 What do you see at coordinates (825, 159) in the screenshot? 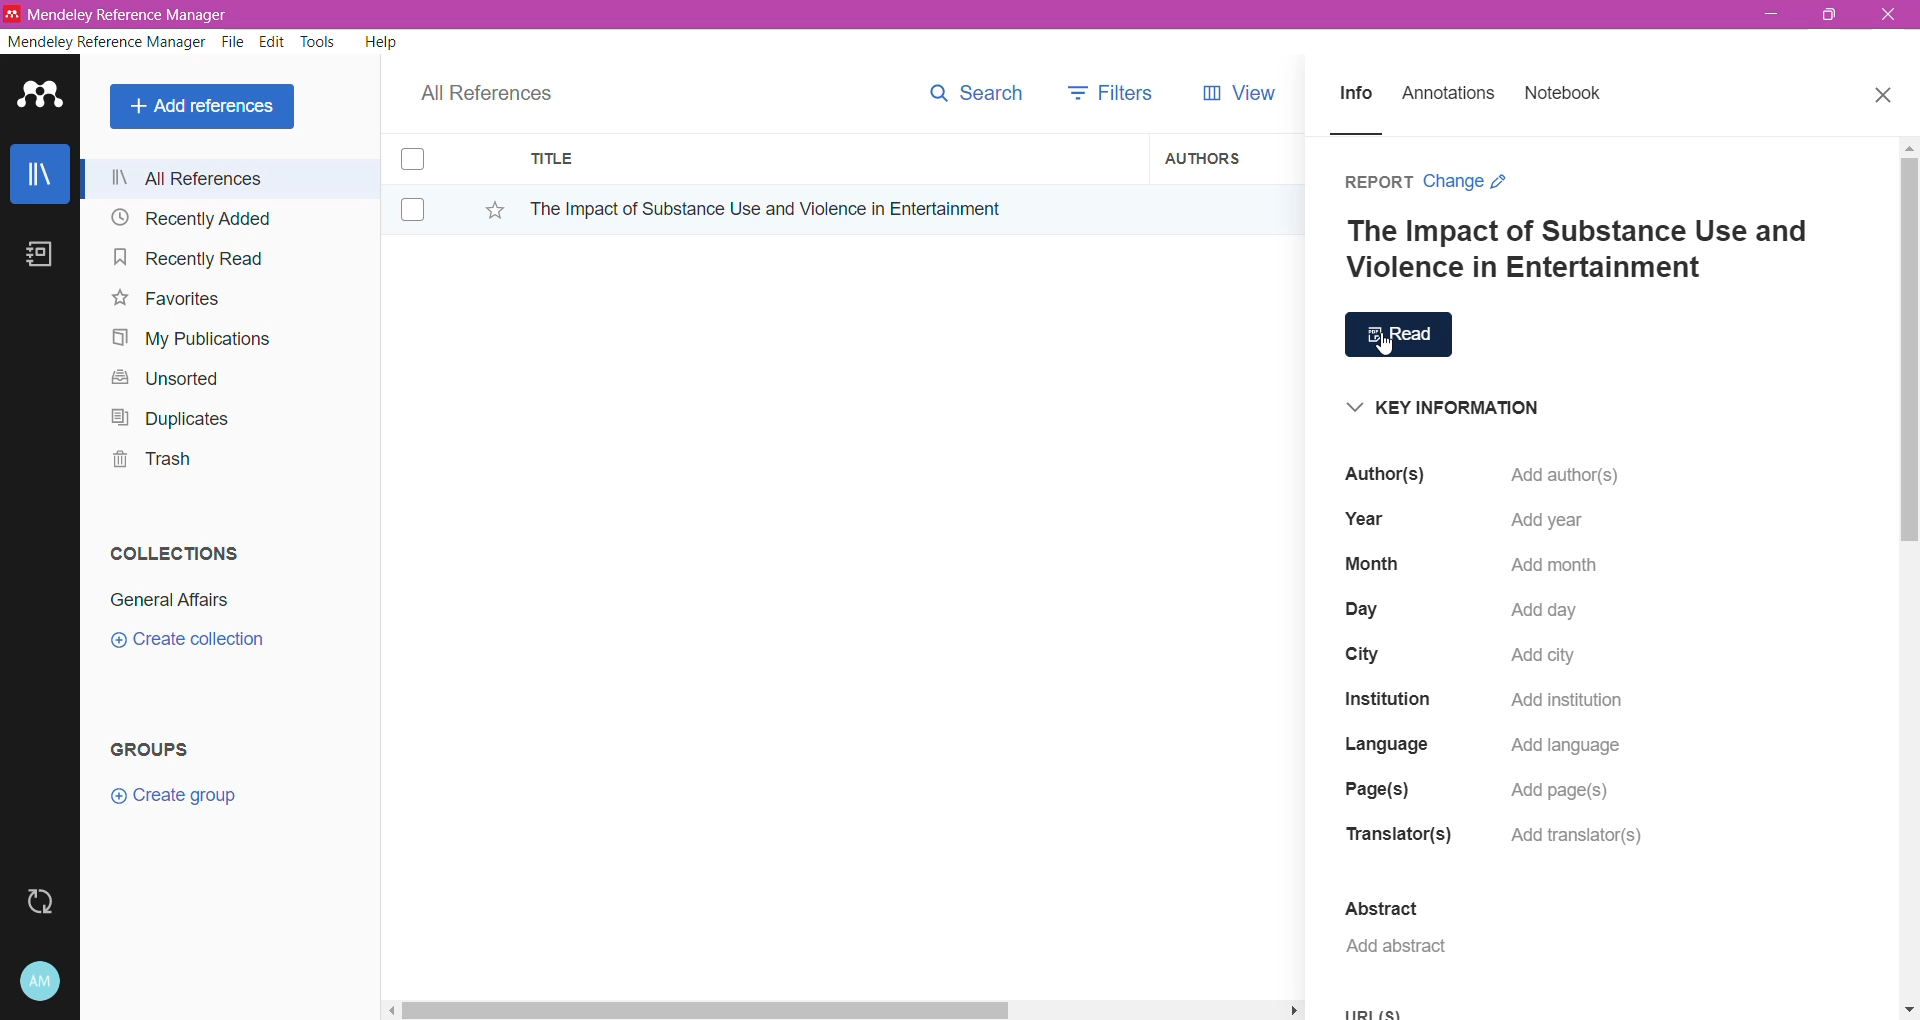
I see `Title` at bounding box center [825, 159].